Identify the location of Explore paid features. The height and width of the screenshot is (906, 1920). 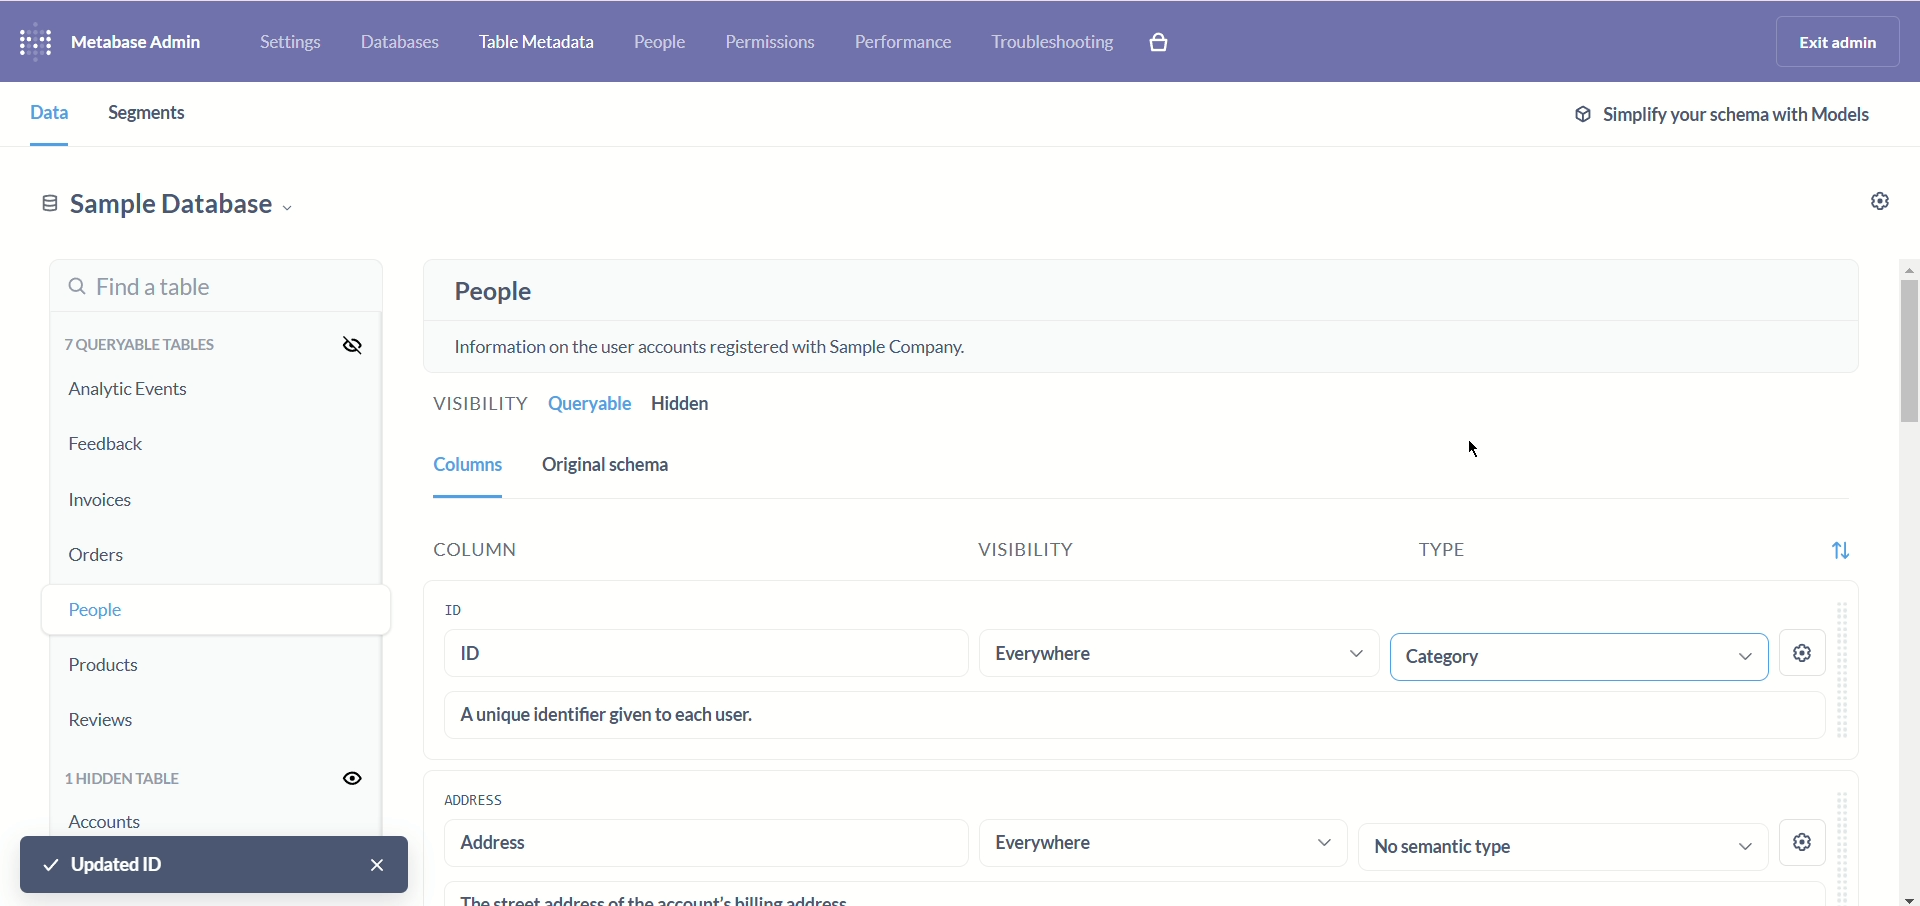
(1172, 43).